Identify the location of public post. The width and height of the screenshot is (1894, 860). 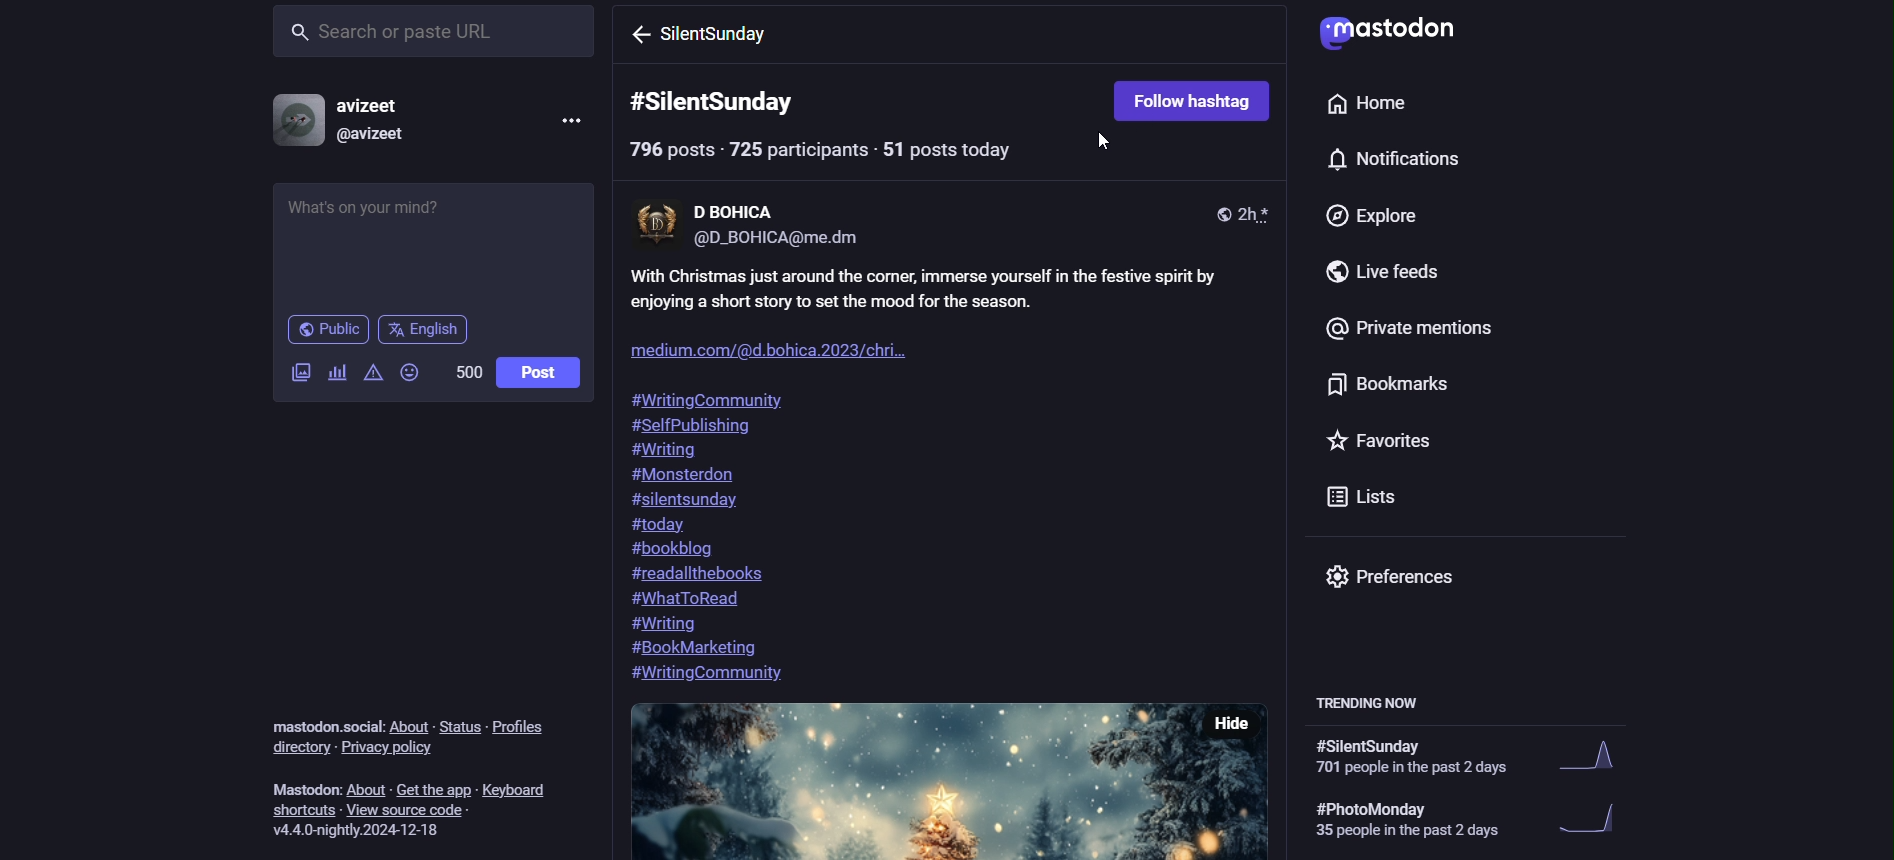
(1219, 213).